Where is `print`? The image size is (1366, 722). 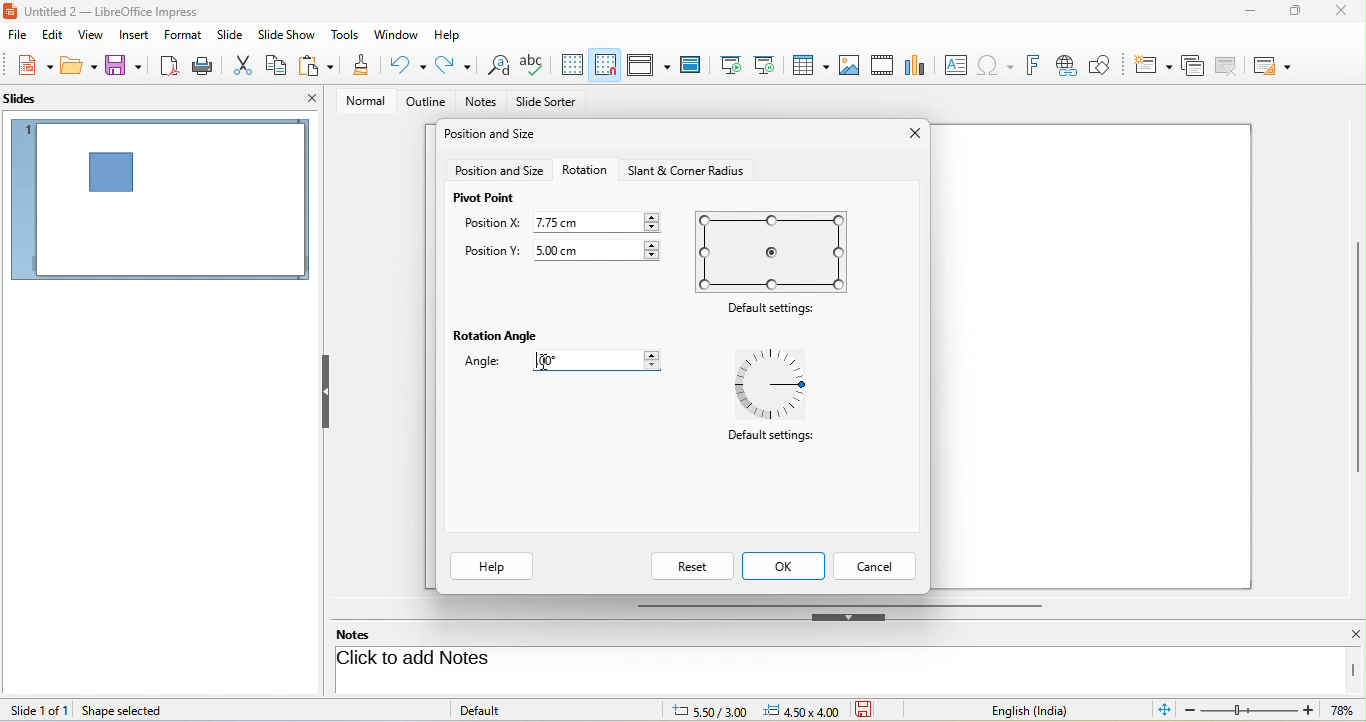 print is located at coordinates (206, 65).